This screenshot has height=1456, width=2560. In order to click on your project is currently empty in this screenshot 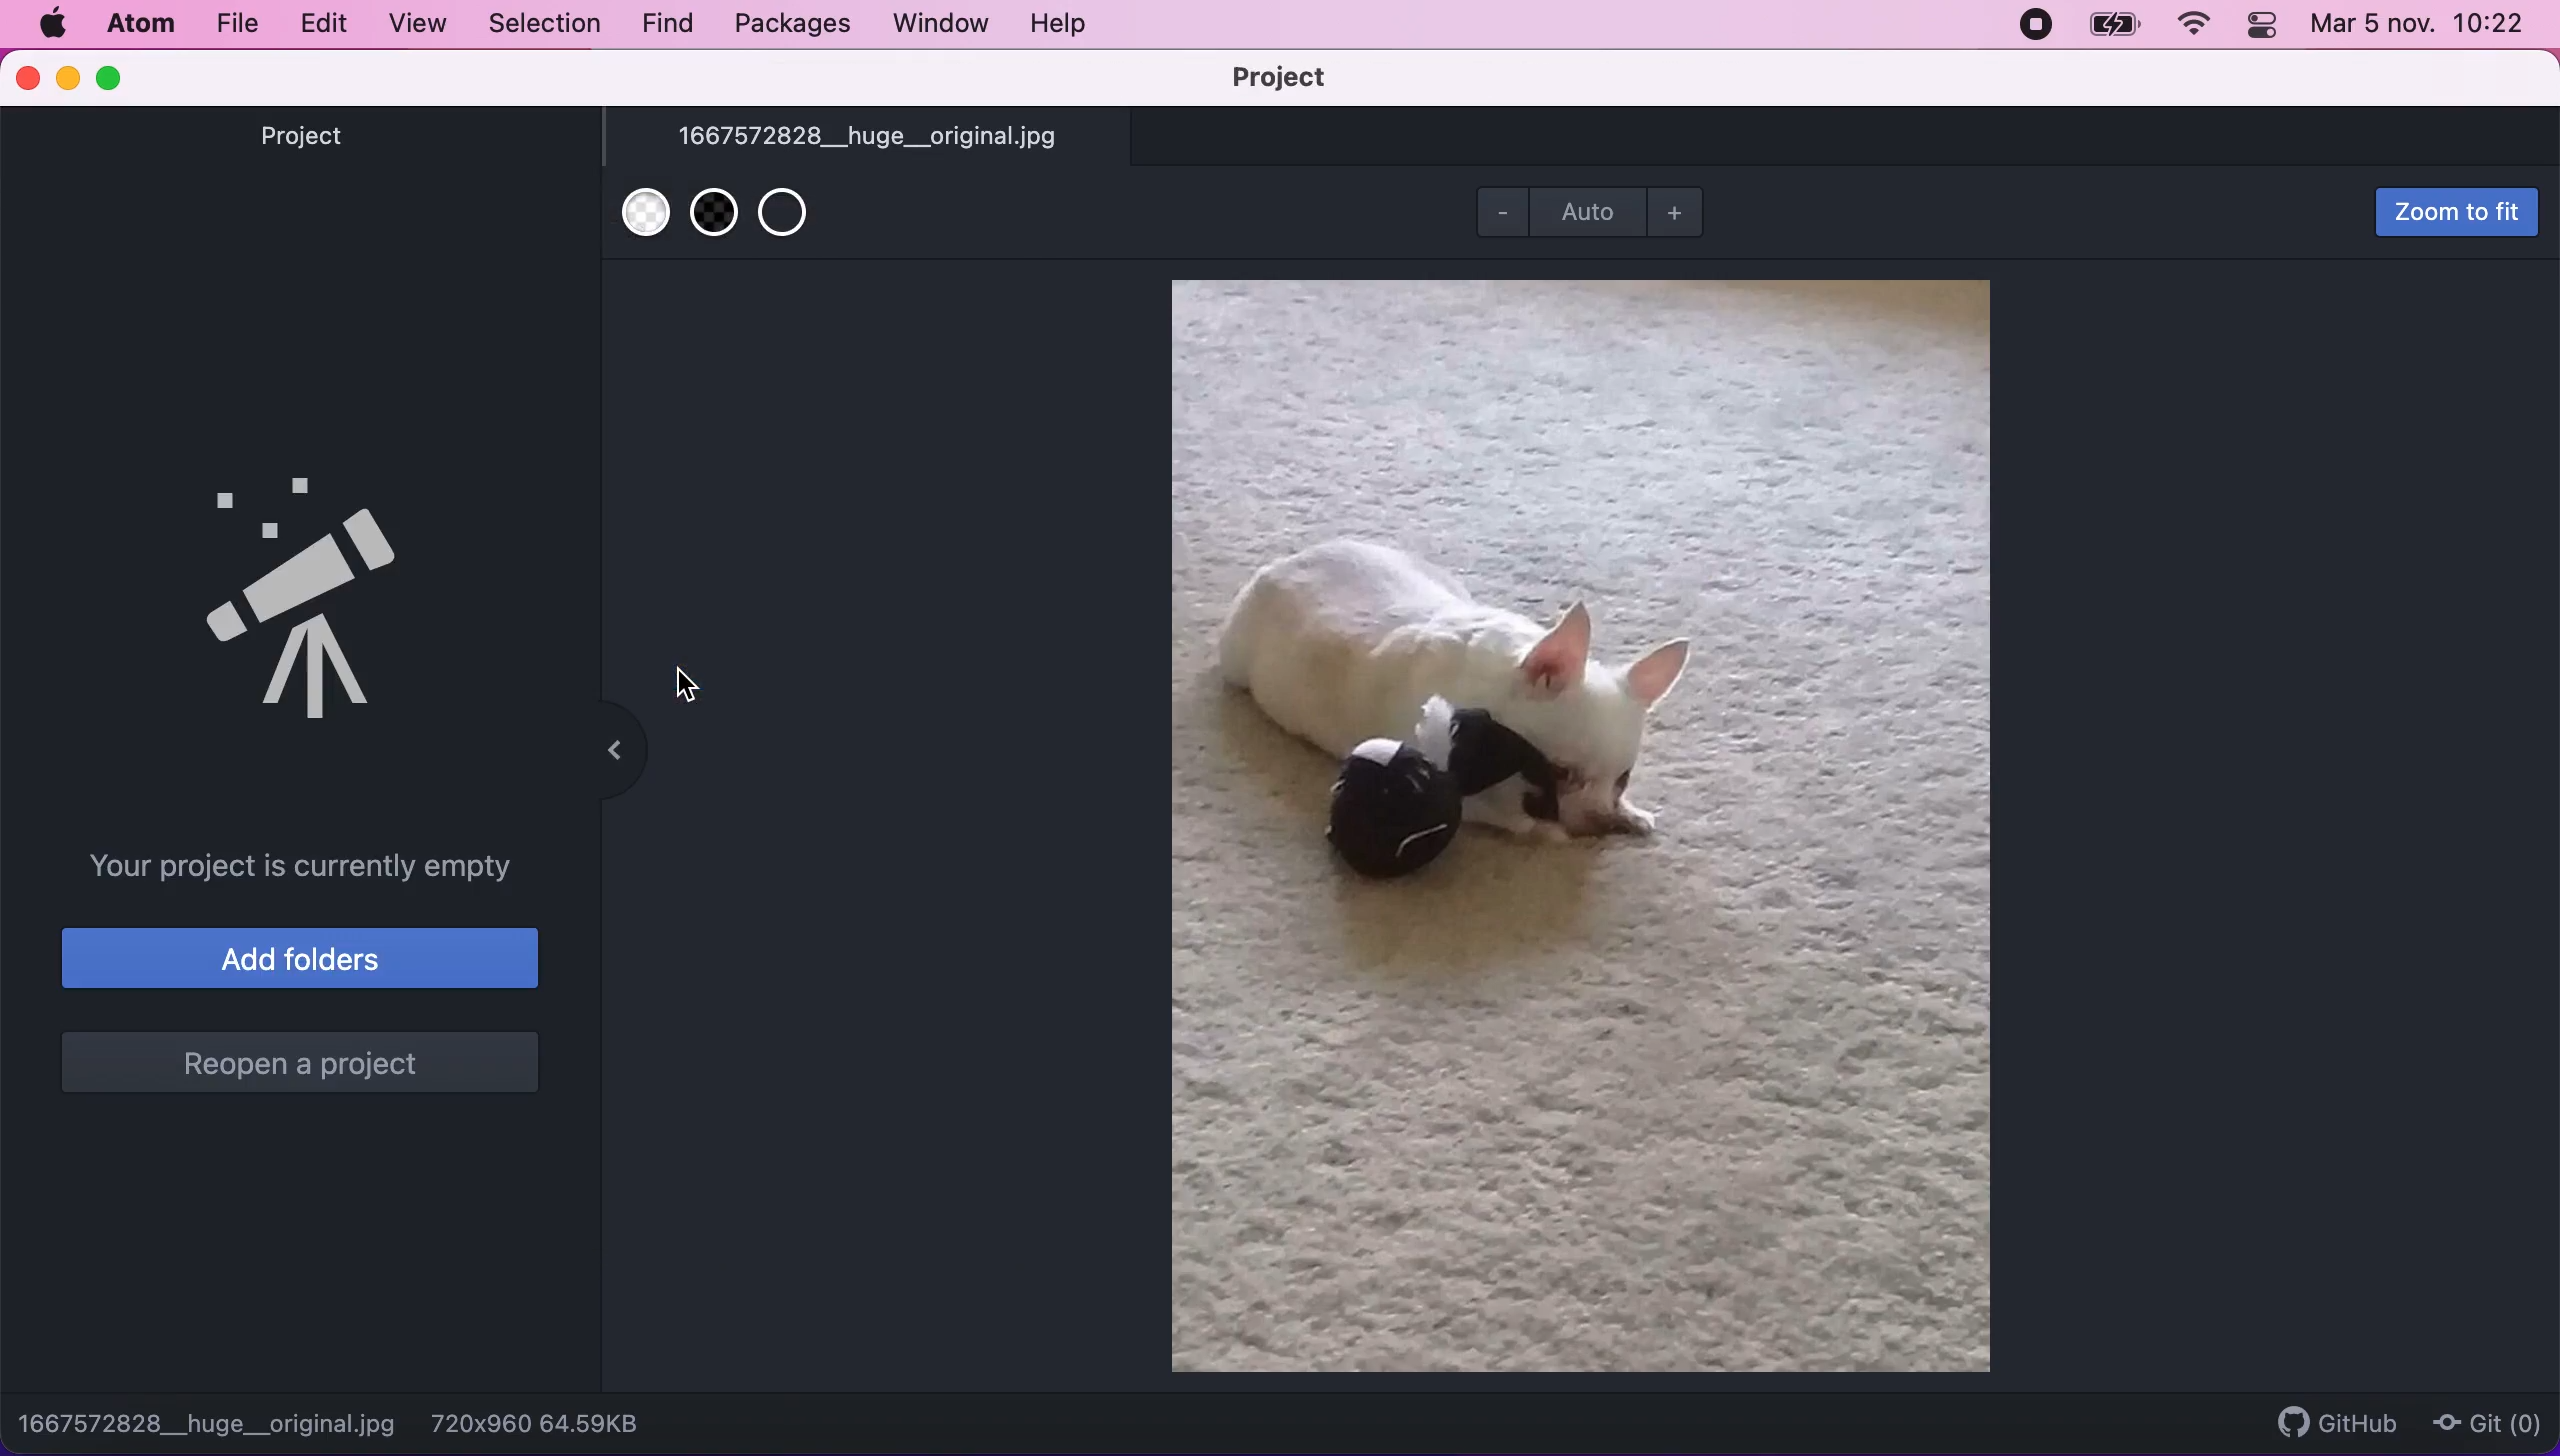, I will do `click(322, 866)`.